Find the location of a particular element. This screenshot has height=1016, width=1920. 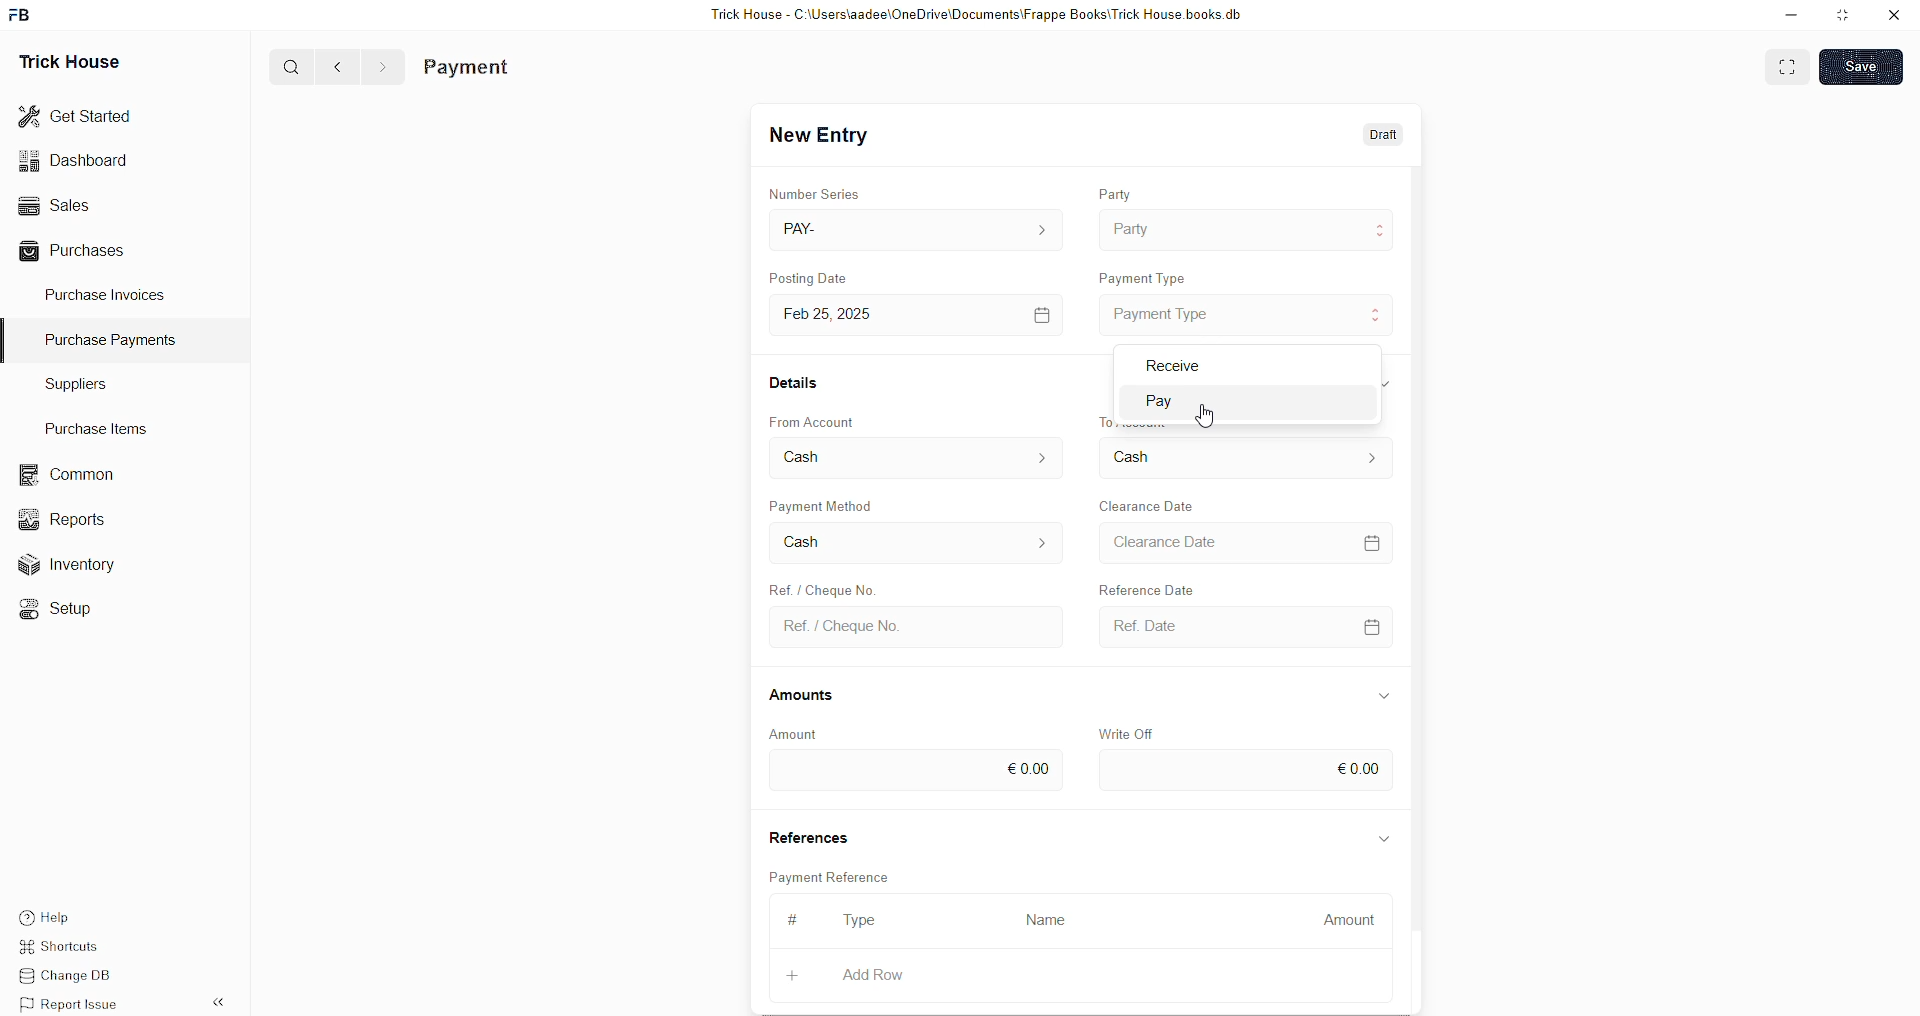

cursor is located at coordinates (1211, 417).